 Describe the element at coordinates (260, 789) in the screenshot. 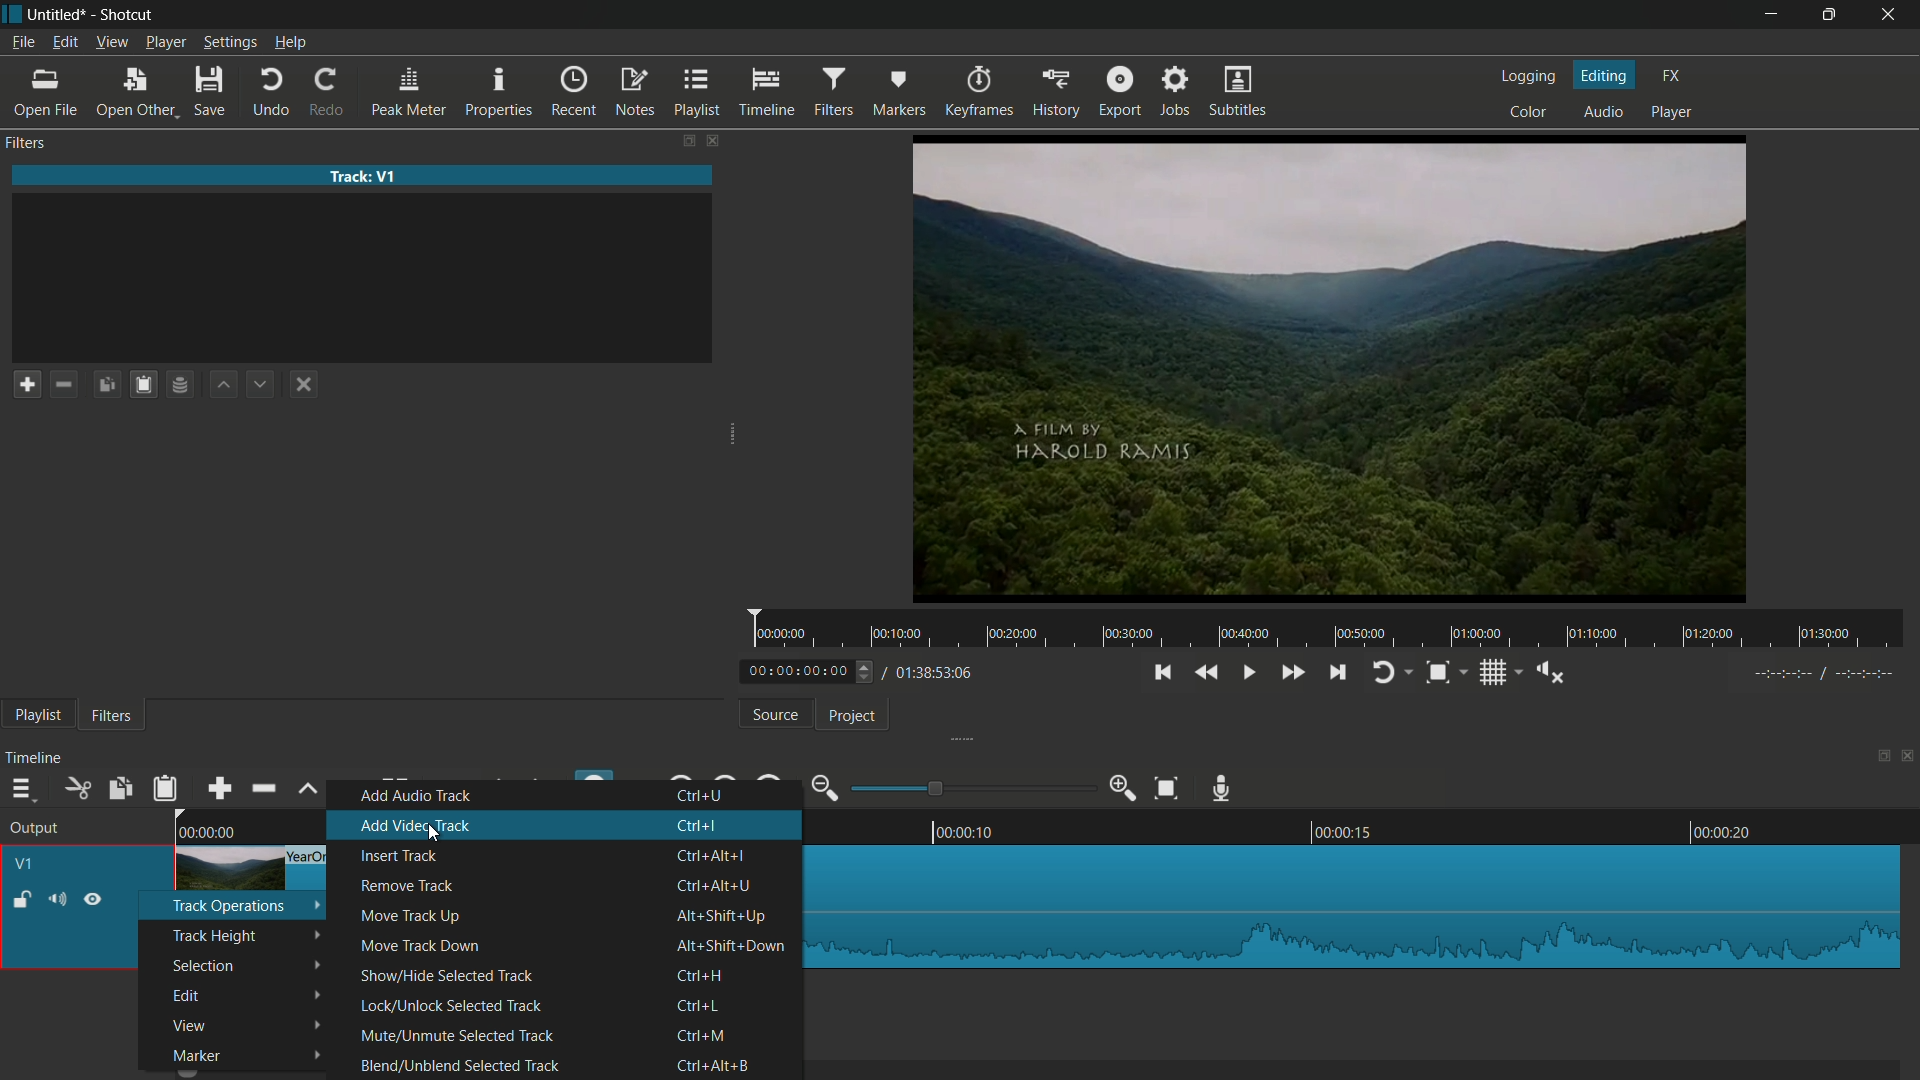

I see `ripple delete` at that location.